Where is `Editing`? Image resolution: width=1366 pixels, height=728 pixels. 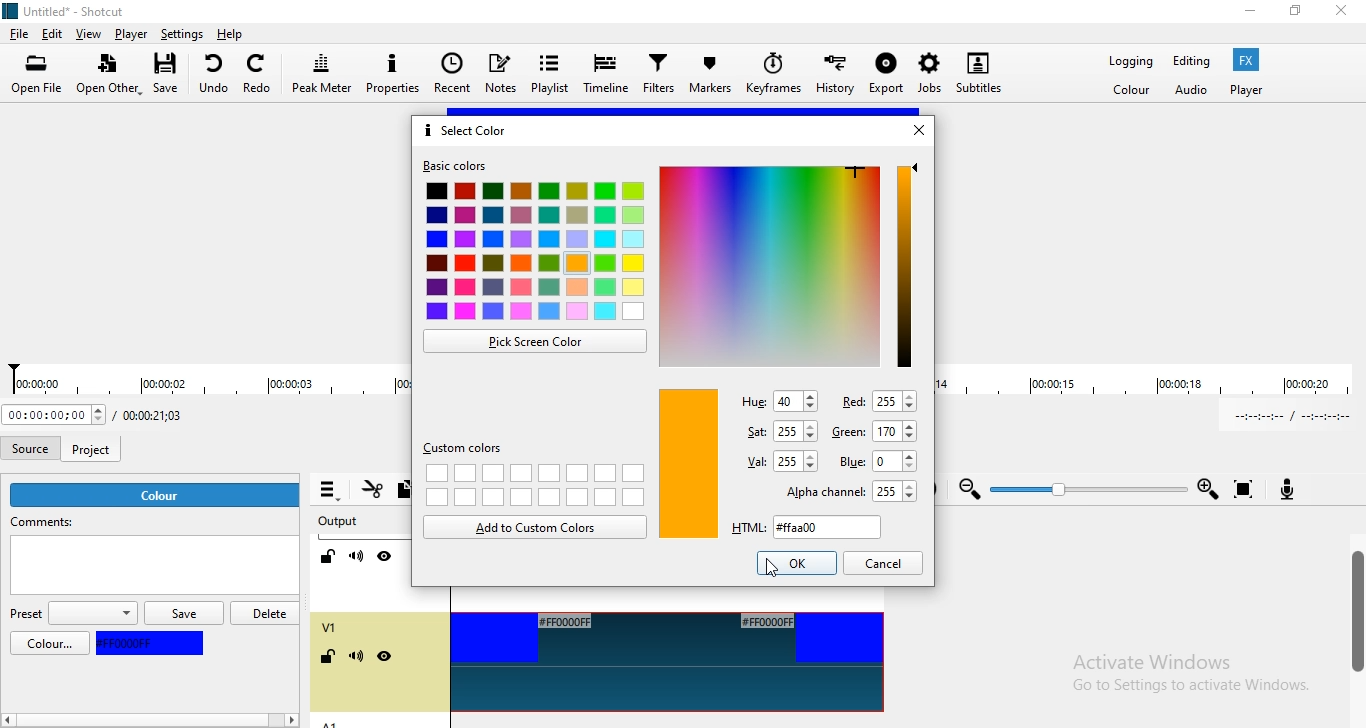
Editing is located at coordinates (1189, 60).